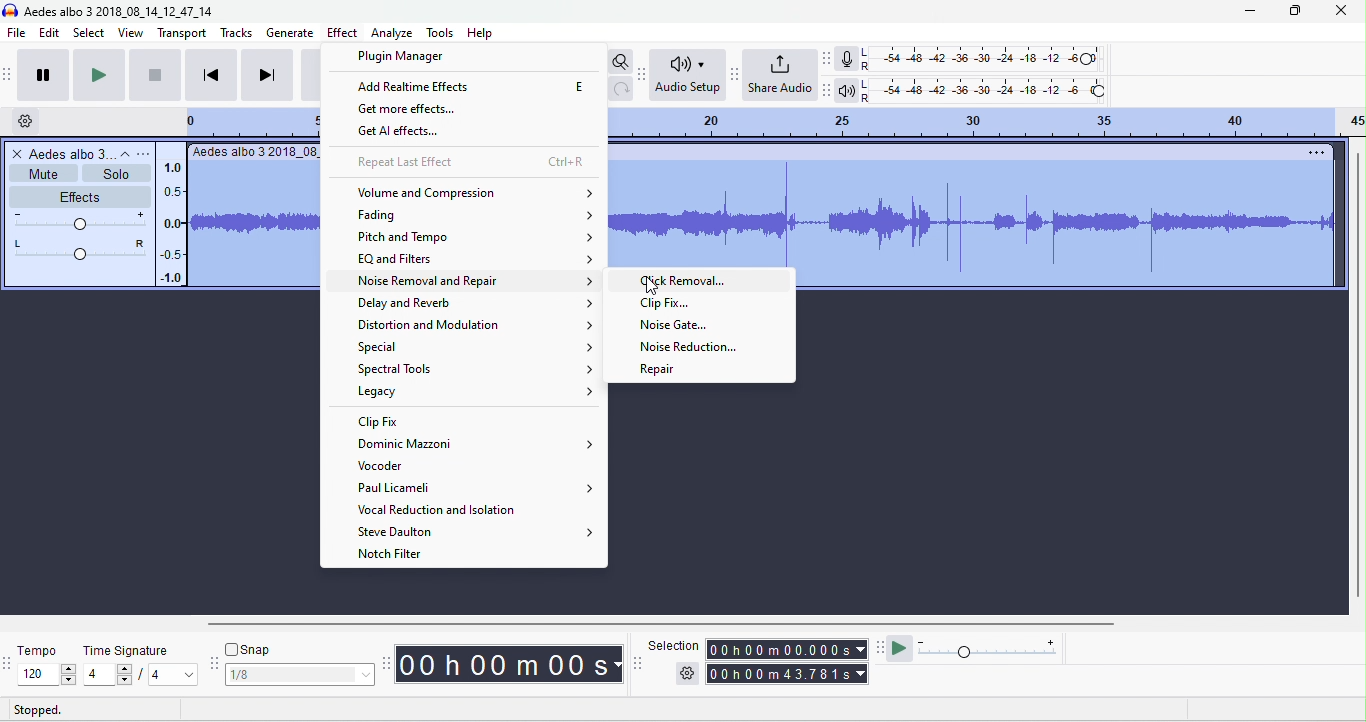 This screenshot has height=722, width=1366. Describe the element at coordinates (98, 73) in the screenshot. I see `play` at that location.